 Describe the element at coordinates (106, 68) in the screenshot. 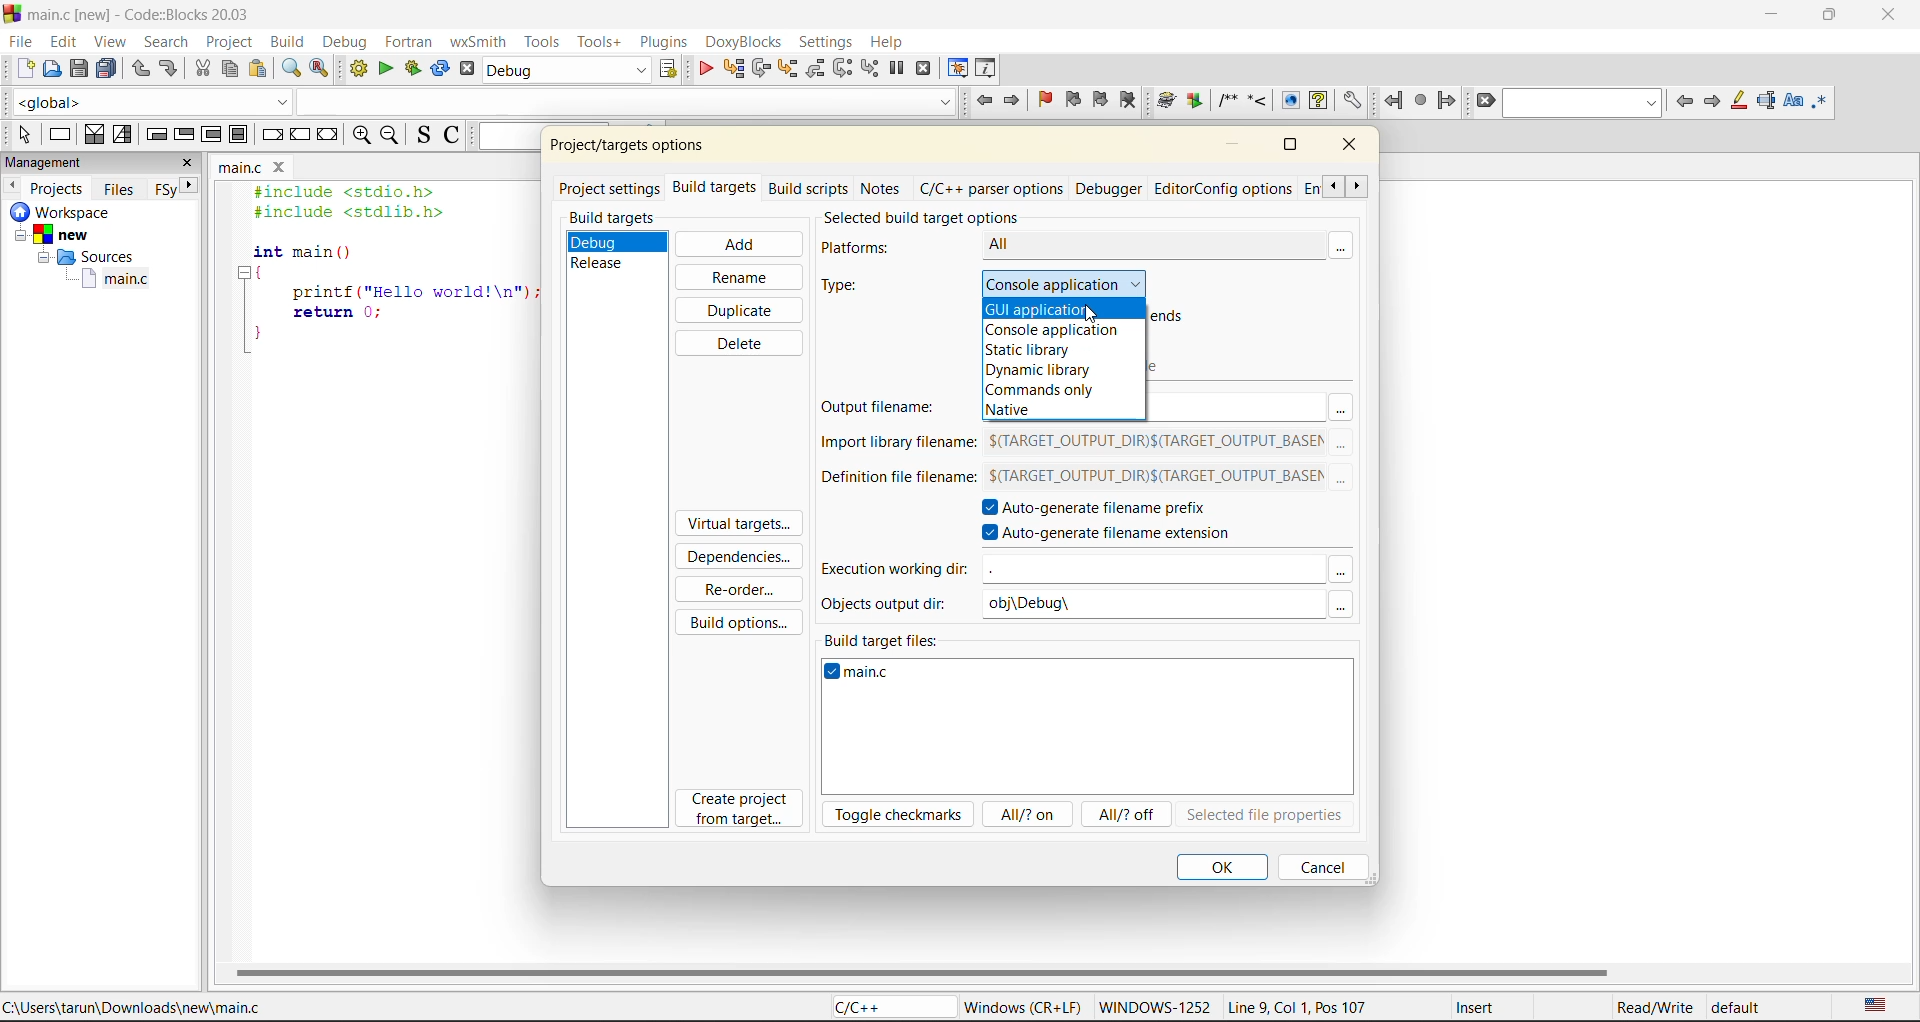

I see `save everytime` at that location.